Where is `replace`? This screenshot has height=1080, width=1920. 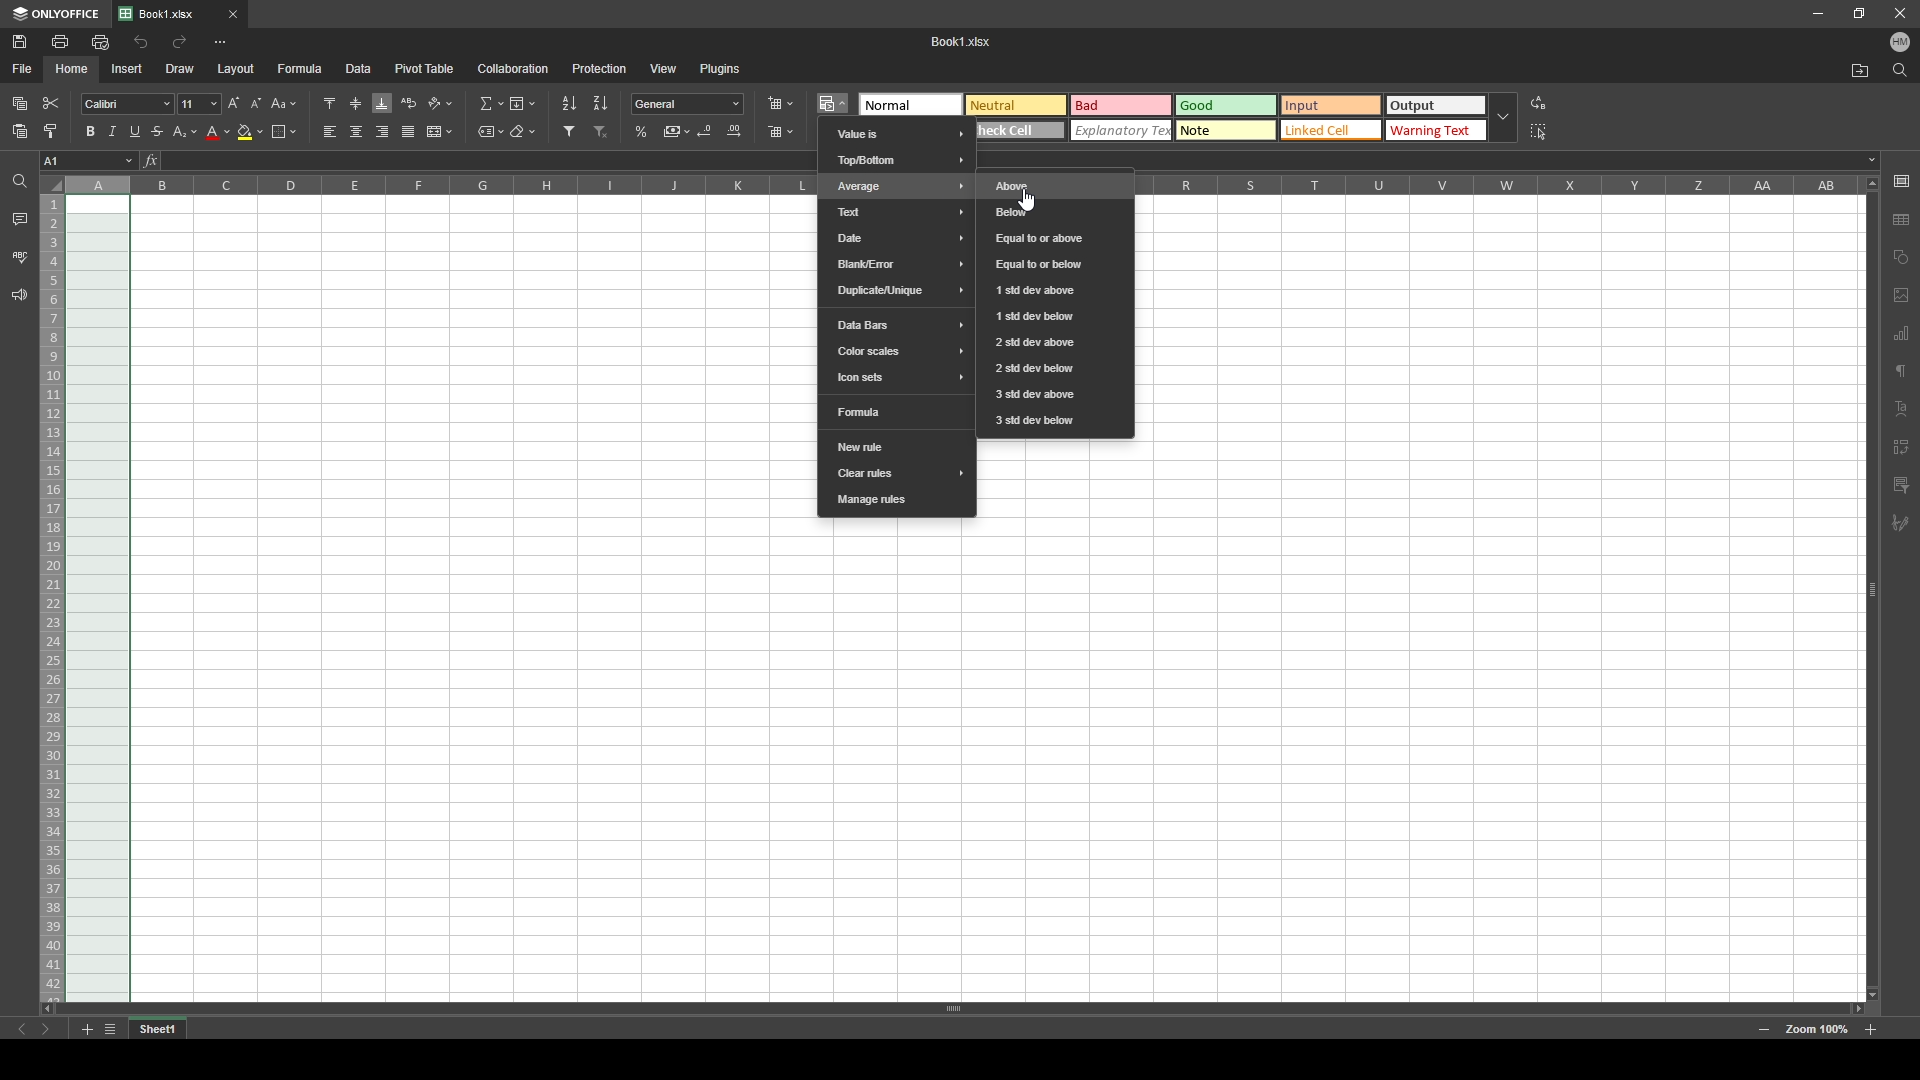 replace is located at coordinates (1540, 104).